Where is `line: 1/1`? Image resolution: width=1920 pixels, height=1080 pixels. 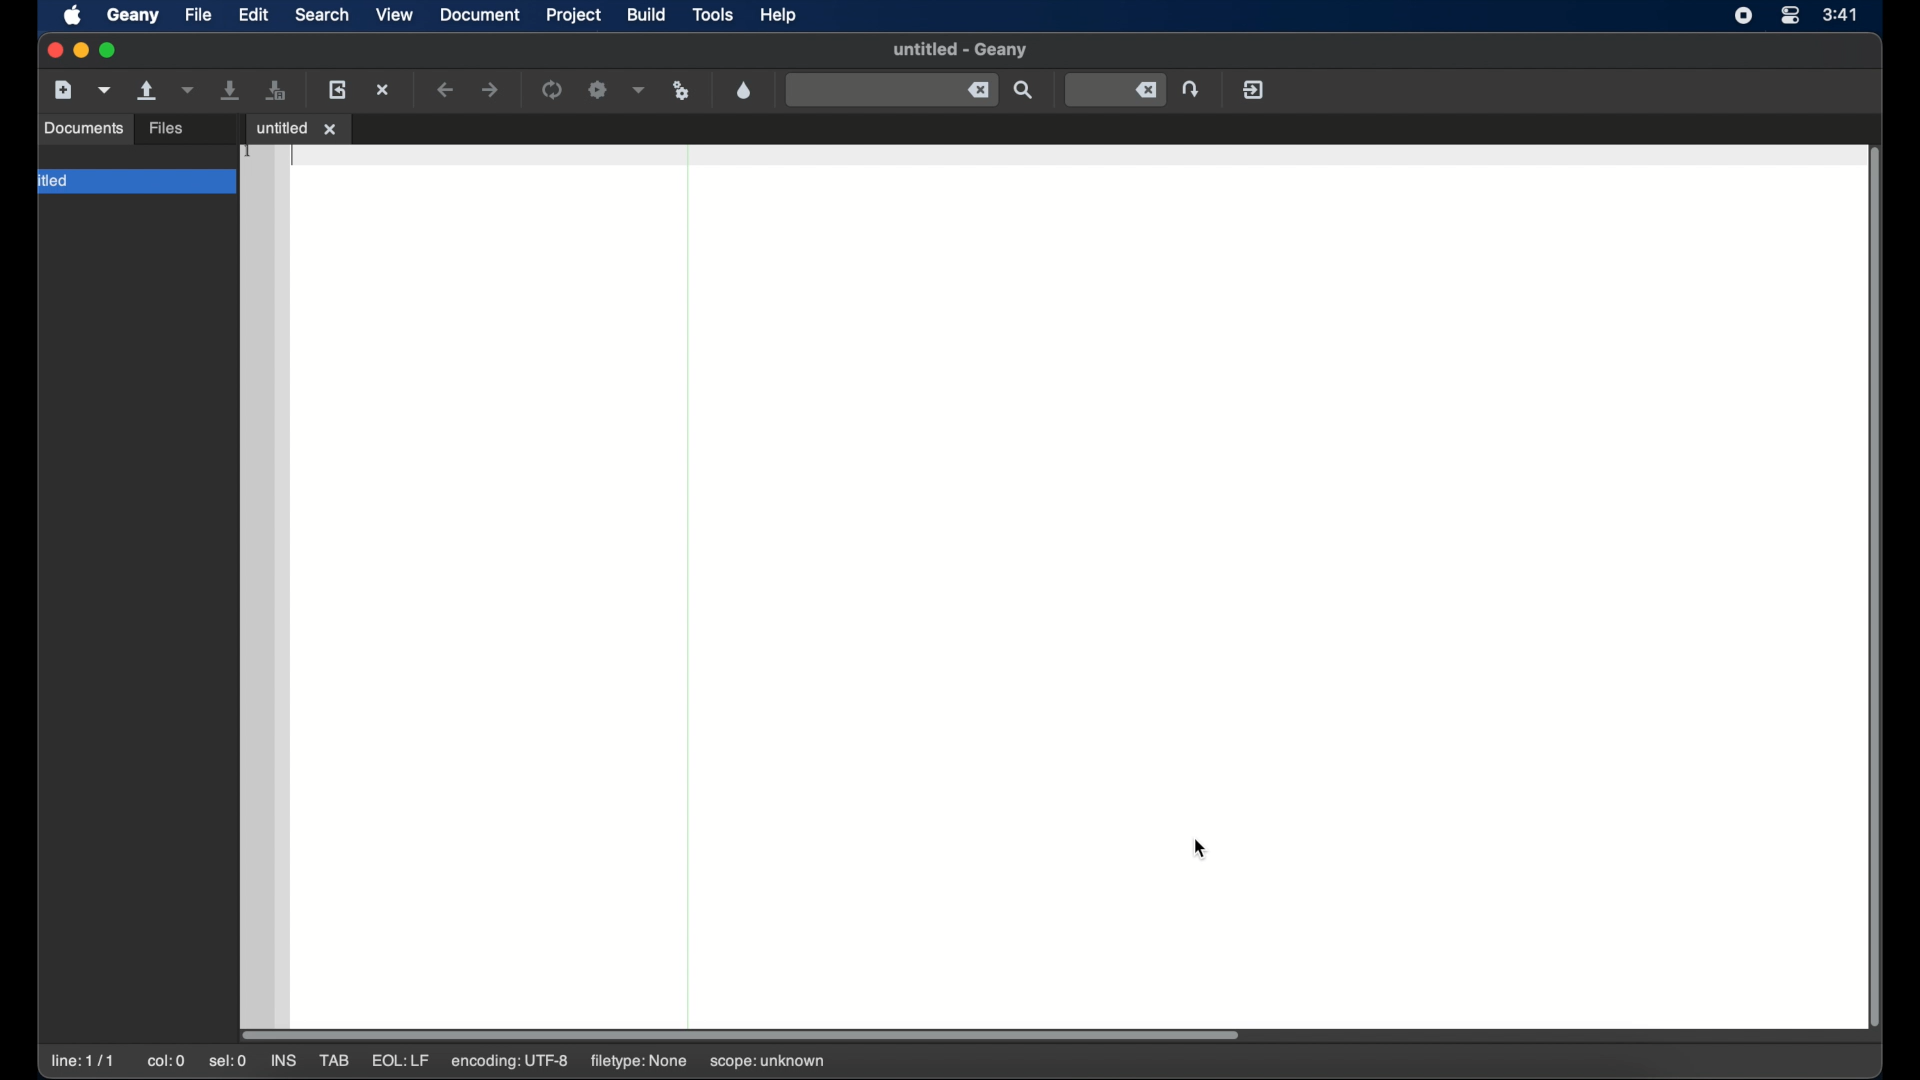 line: 1/1 is located at coordinates (83, 1061).